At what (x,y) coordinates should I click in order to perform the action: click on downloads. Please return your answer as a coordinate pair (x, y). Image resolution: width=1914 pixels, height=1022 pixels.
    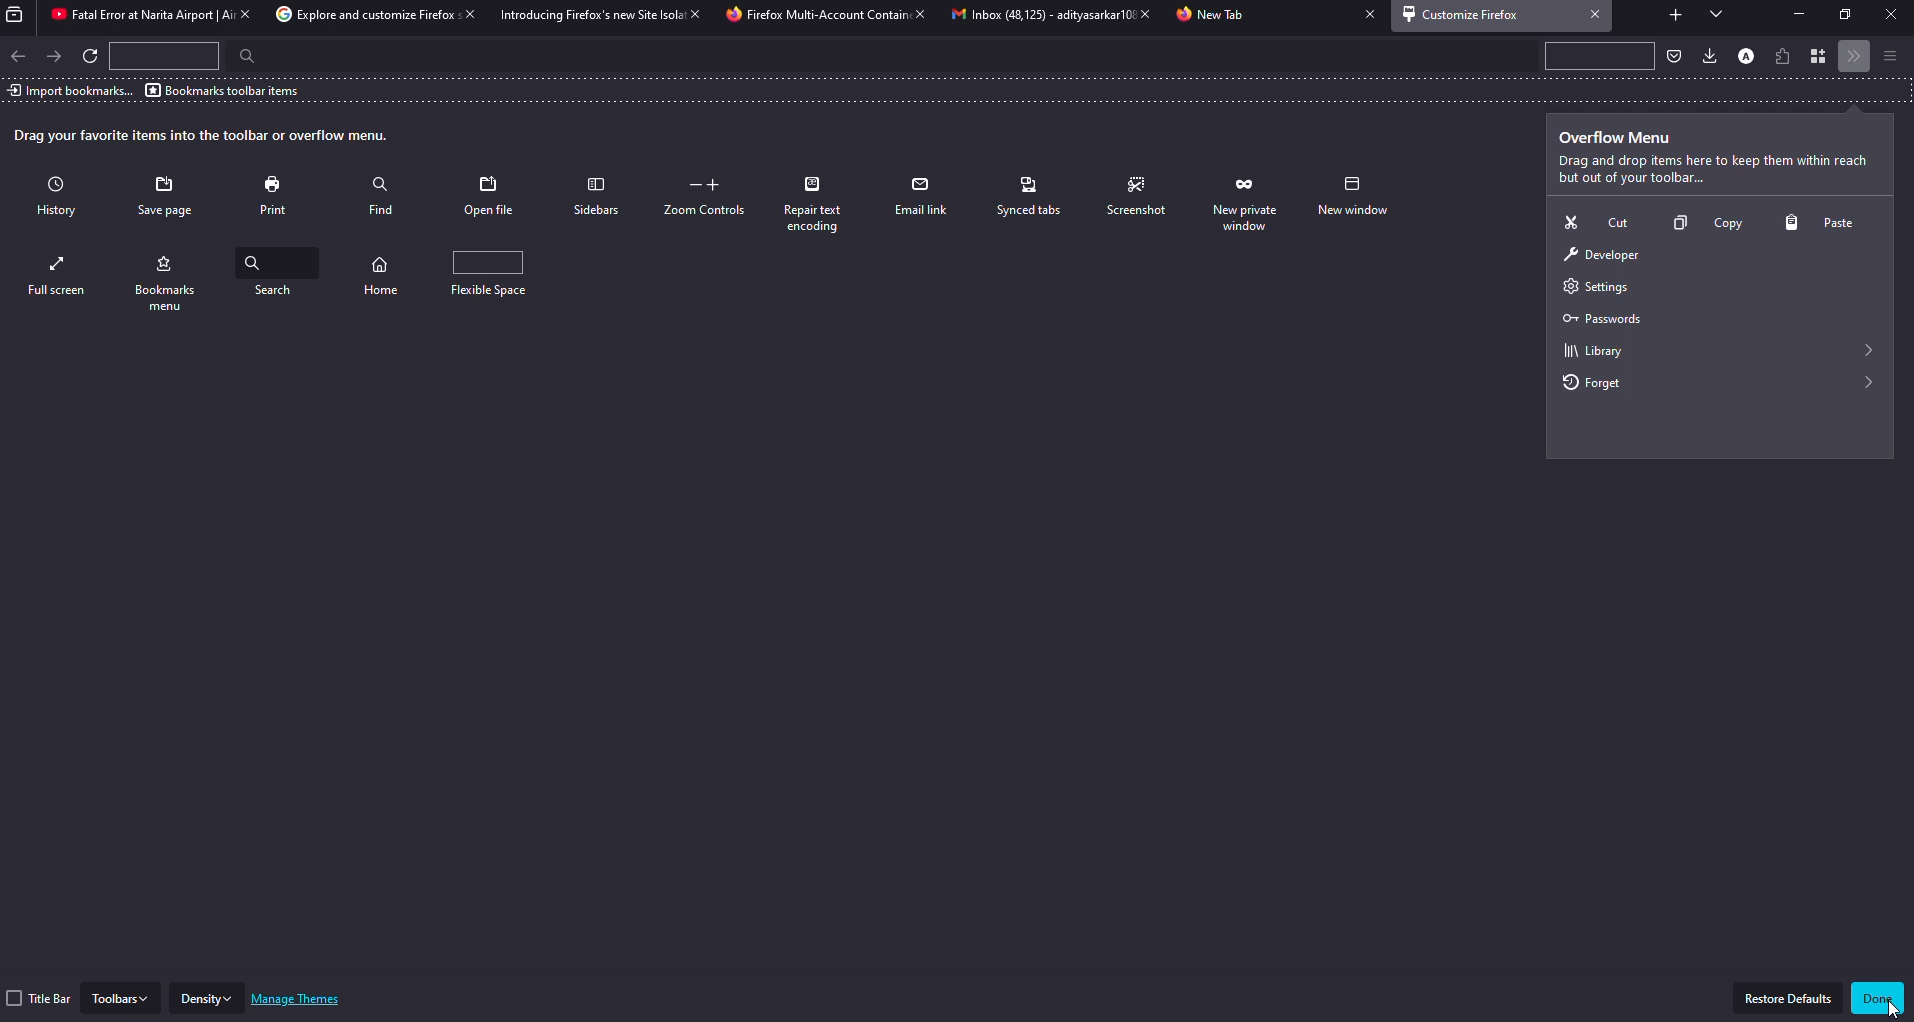
    Looking at the image, I should click on (1707, 55).